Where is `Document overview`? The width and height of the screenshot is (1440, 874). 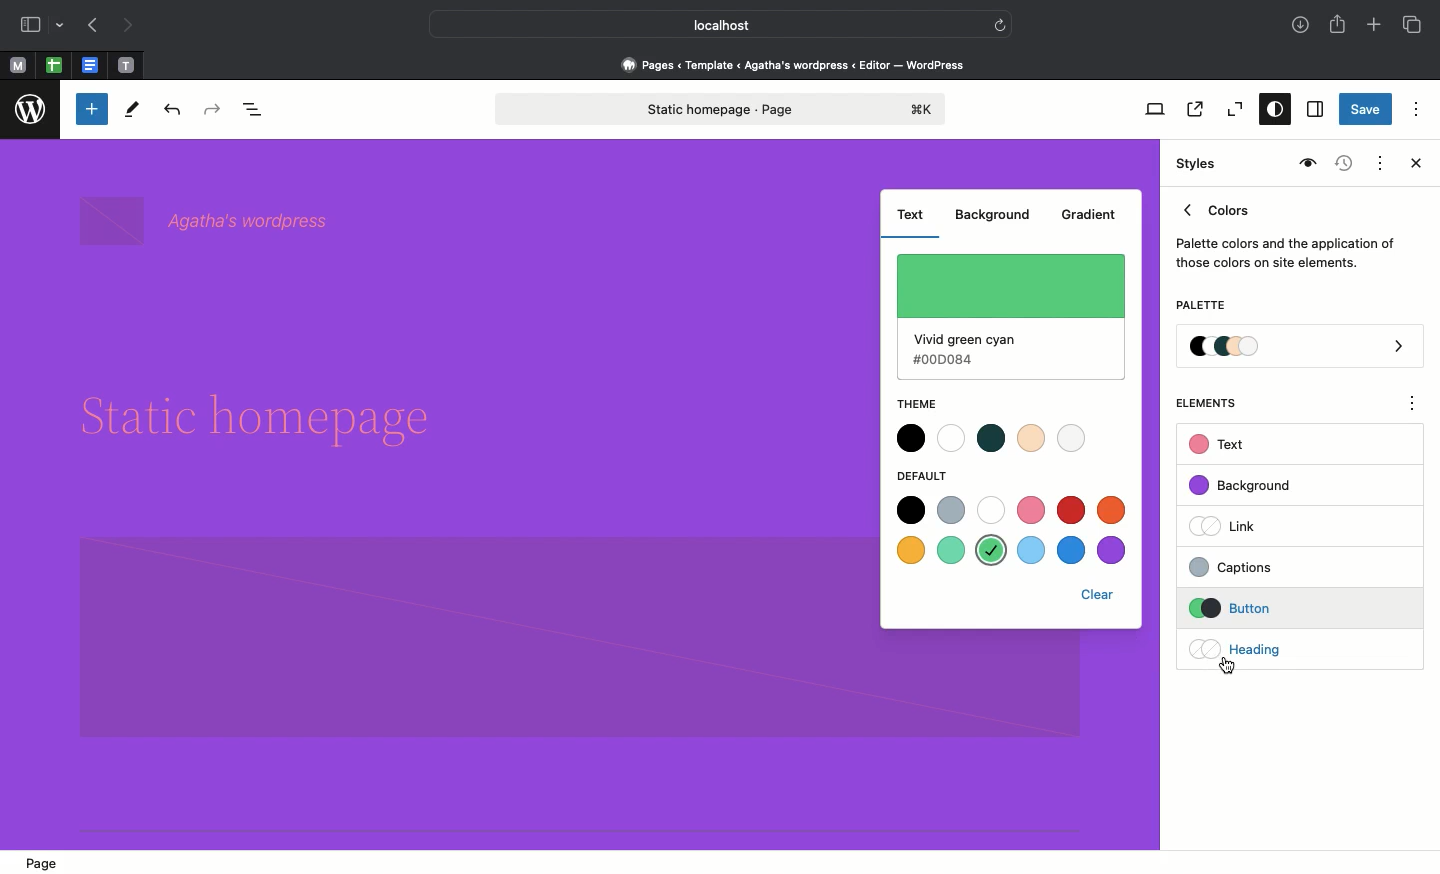 Document overview is located at coordinates (257, 111).